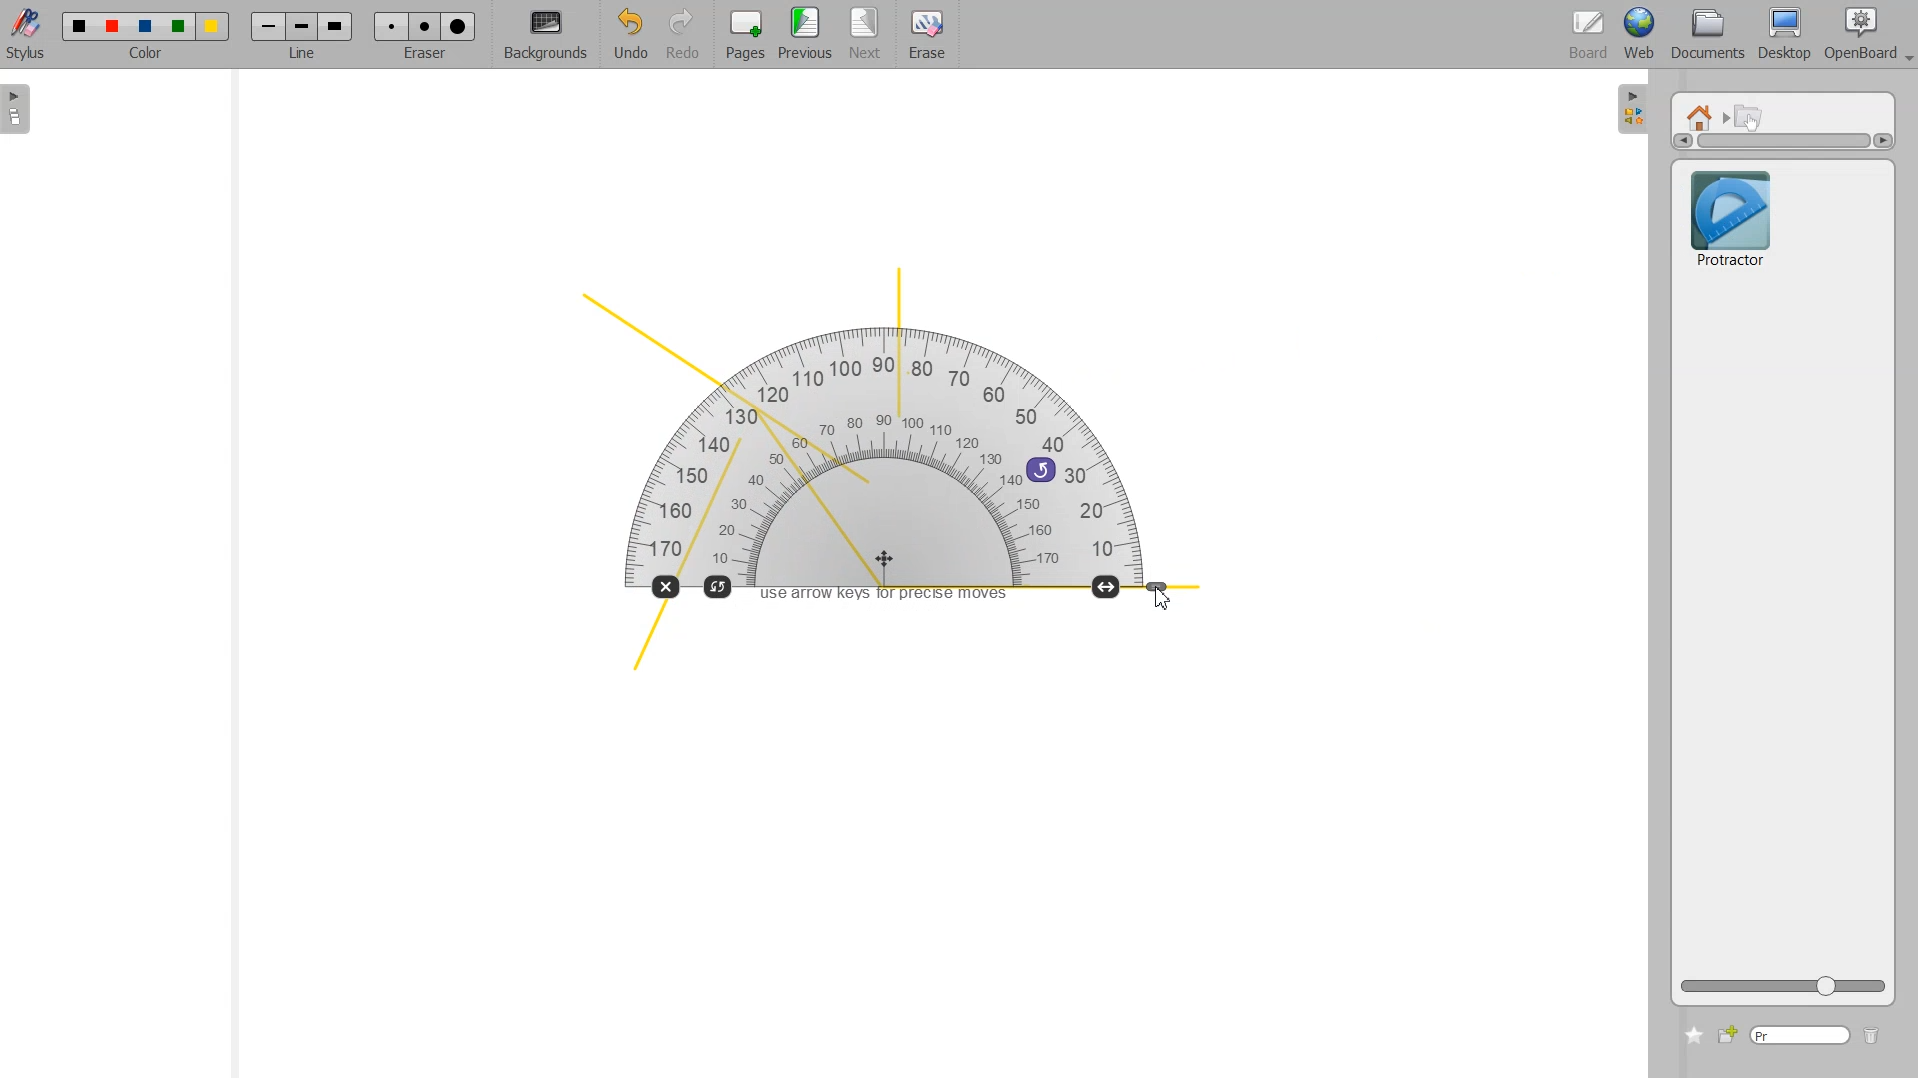 The width and height of the screenshot is (1918, 1078). Describe the element at coordinates (1783, 141) in the screenshot. I see `Vertical scrollbar` at that location.